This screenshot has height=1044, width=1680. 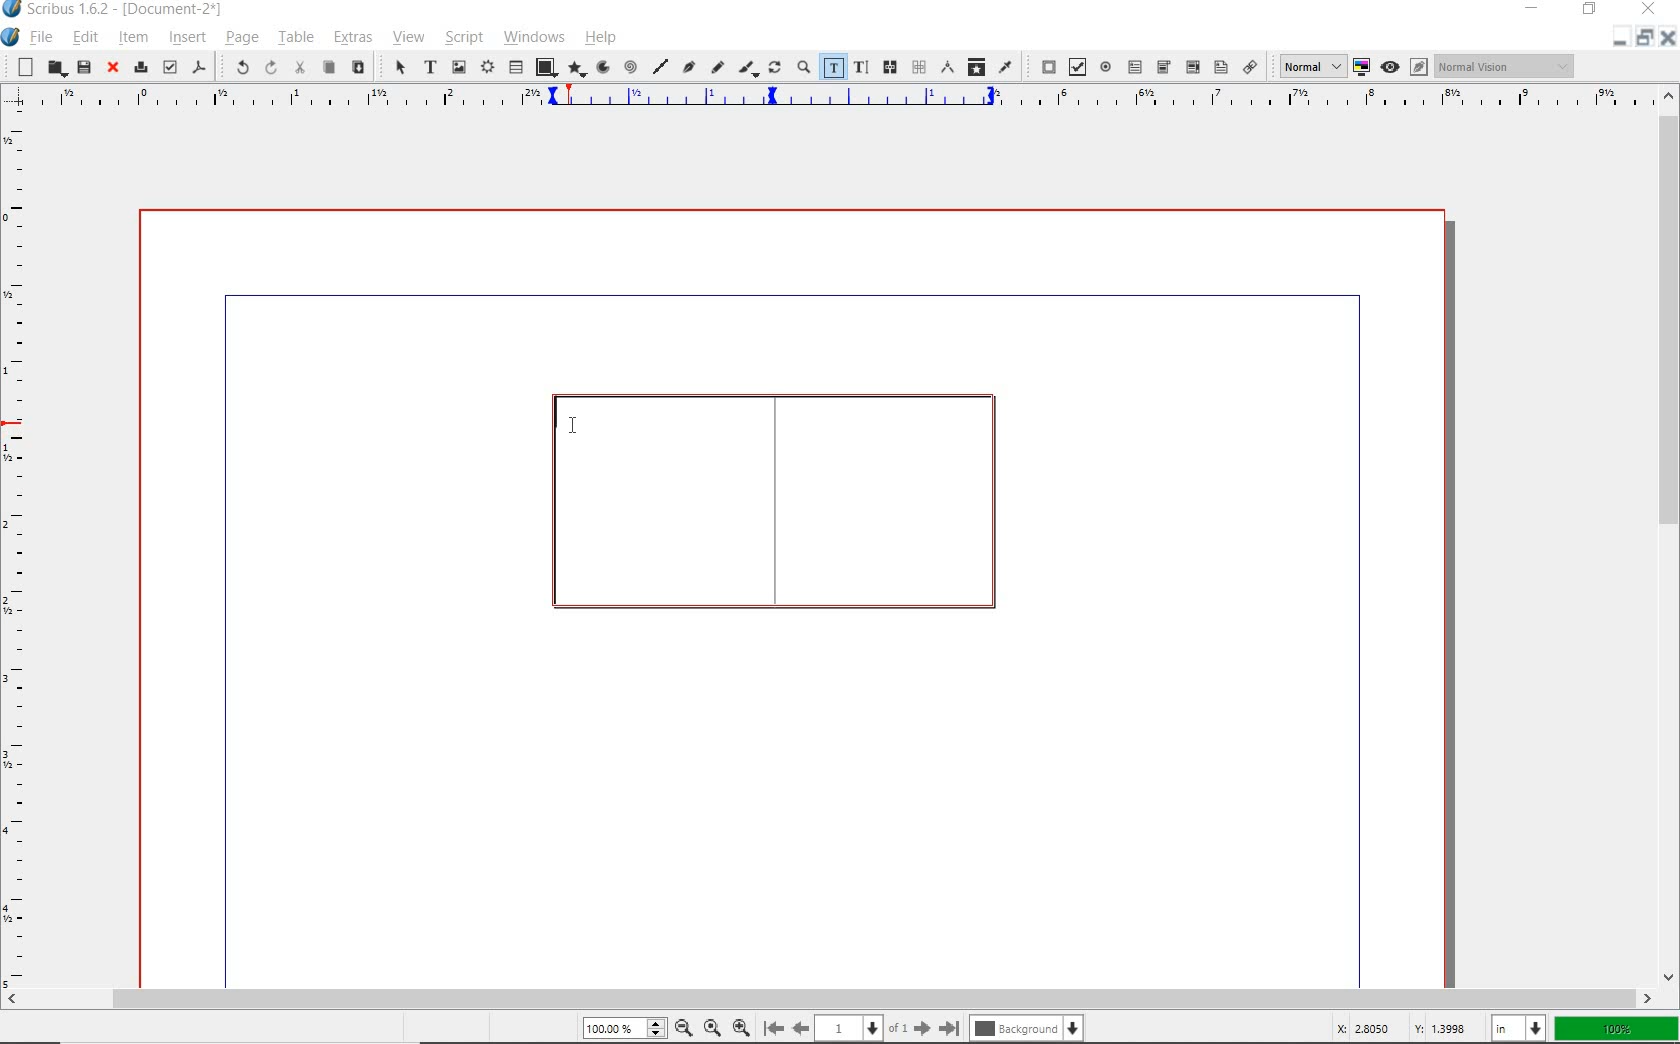 What do you see at coordinates (890, 68) in the screenshot?
I see `link text frames` at bounding box center [890, 68].